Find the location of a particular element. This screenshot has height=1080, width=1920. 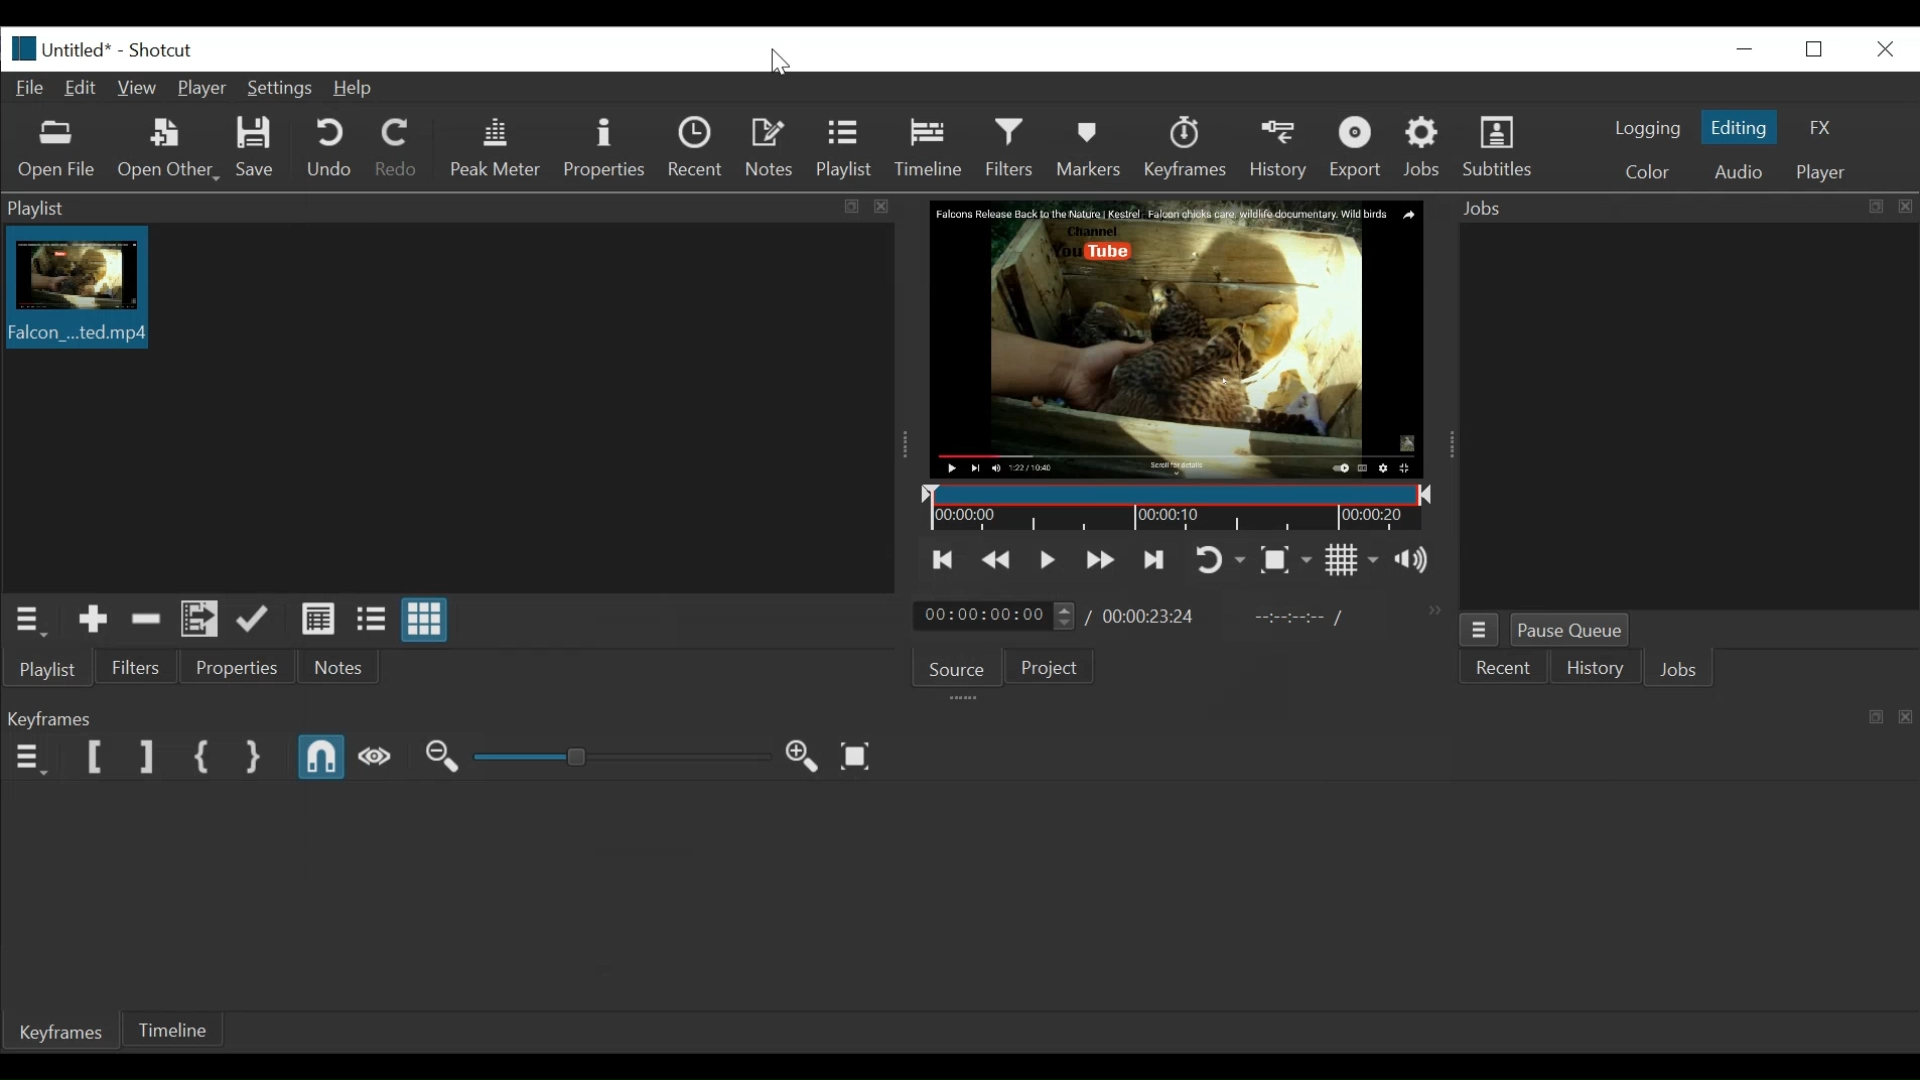

Properties is located at coordinates (604, 147).